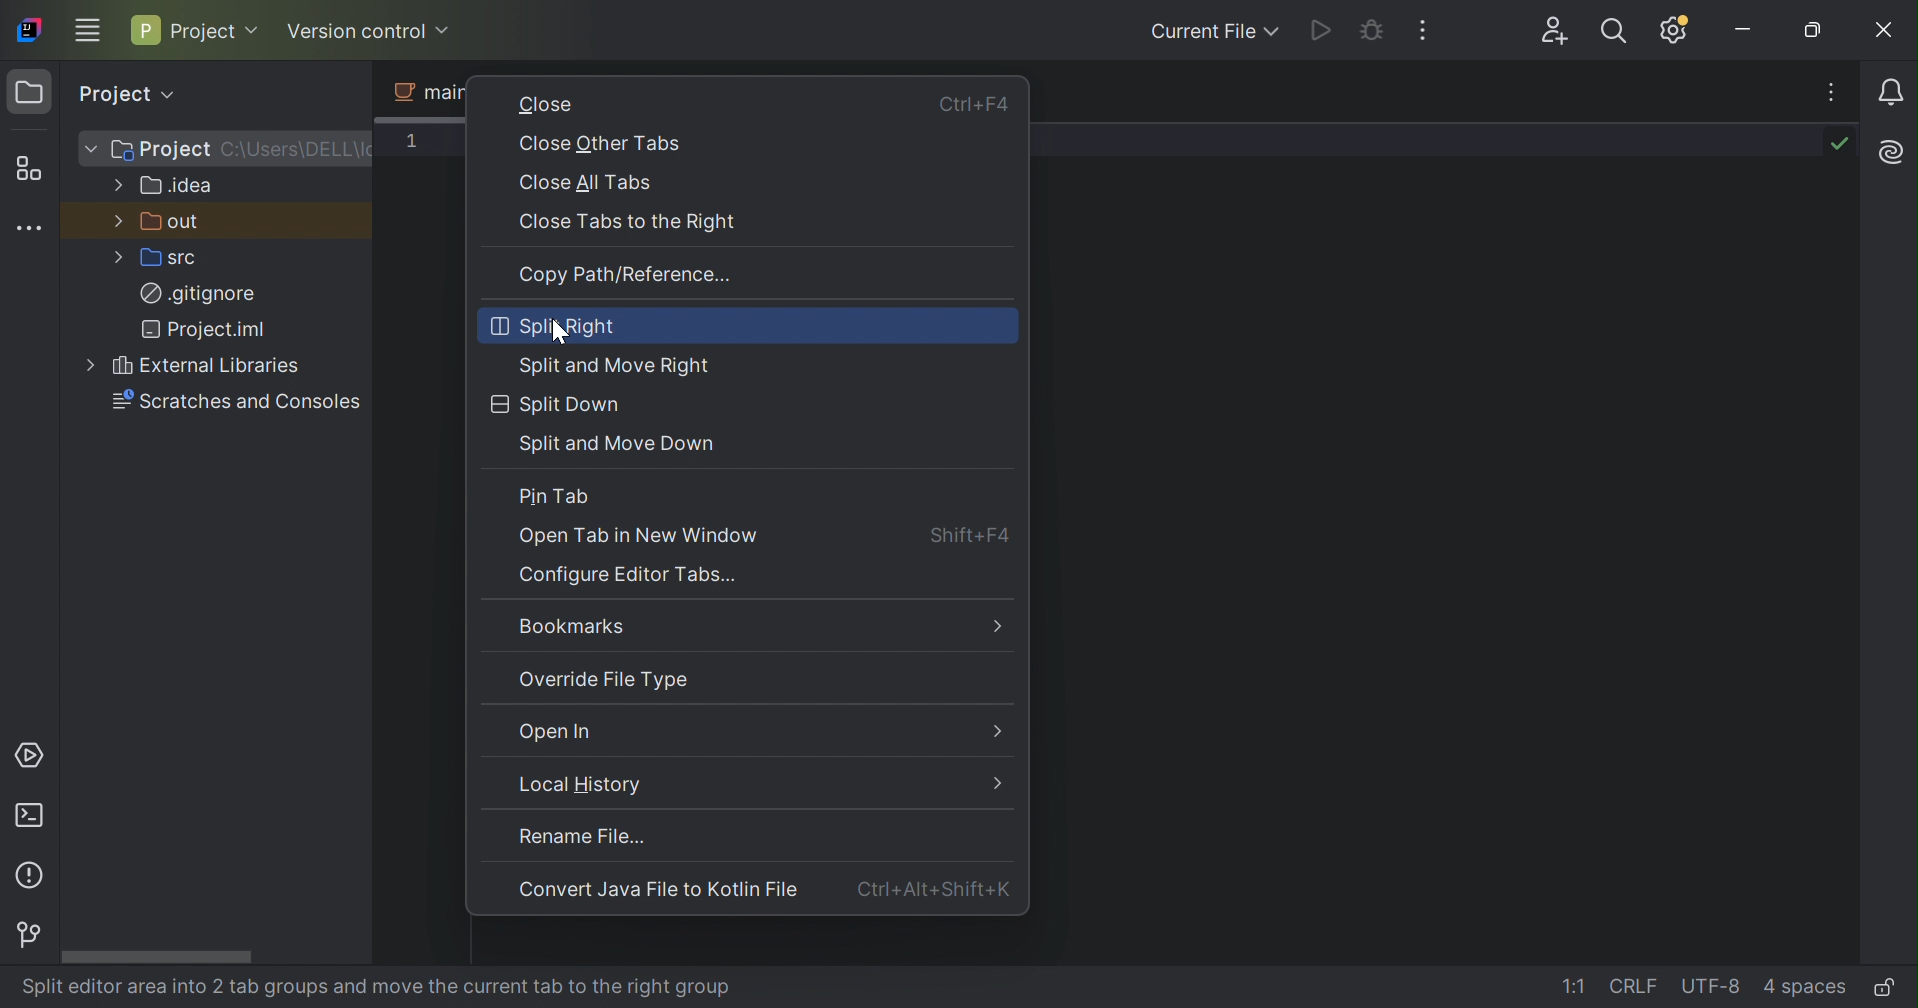 The height and width of the screenshot is (1008, 1918). I want to click on Ctrl+F4, so click(974, 107).